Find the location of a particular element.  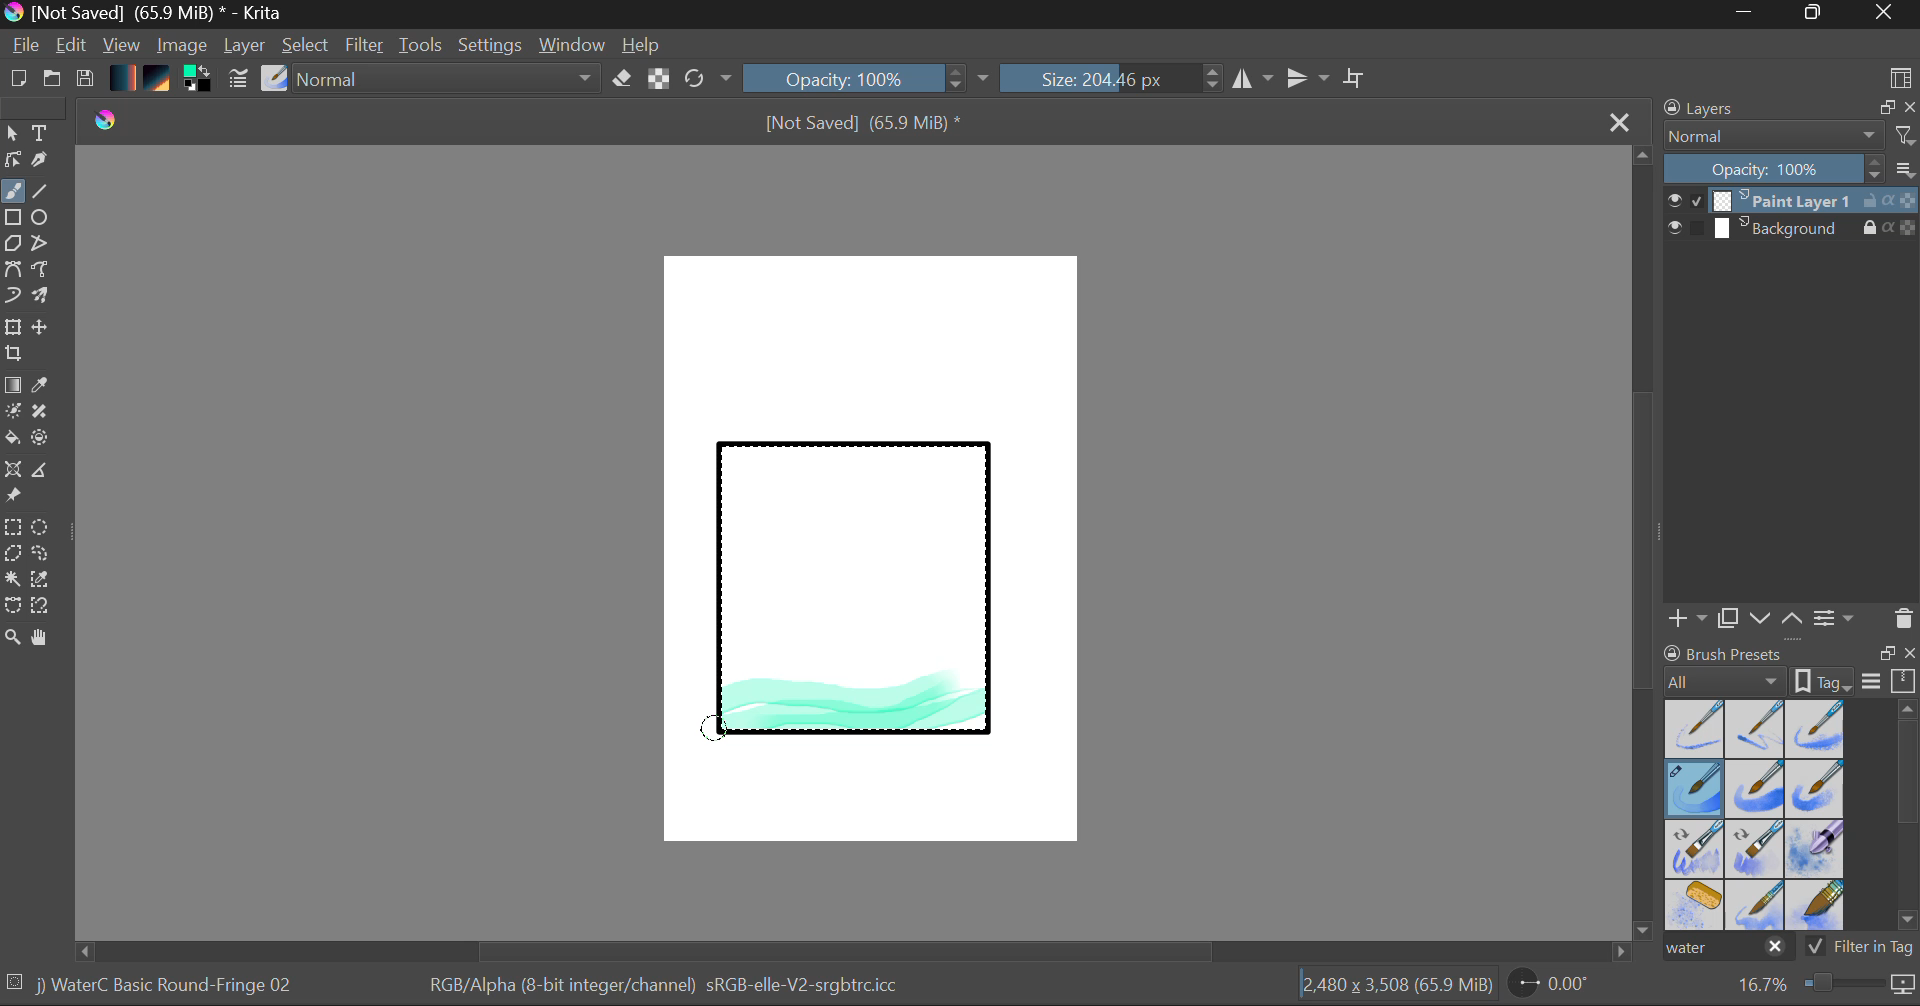

logo is located at coordinates (112, 117).